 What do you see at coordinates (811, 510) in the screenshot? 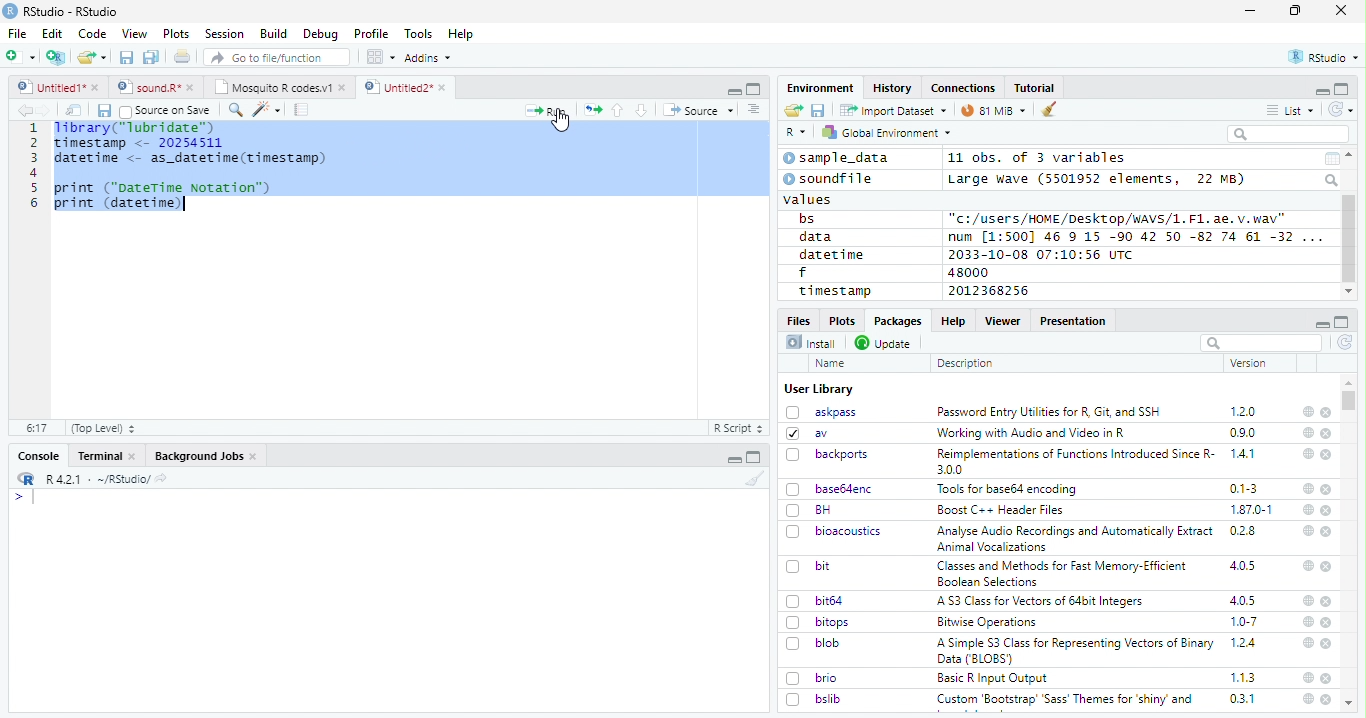
I see `BH` at bounding box center [811, 510].